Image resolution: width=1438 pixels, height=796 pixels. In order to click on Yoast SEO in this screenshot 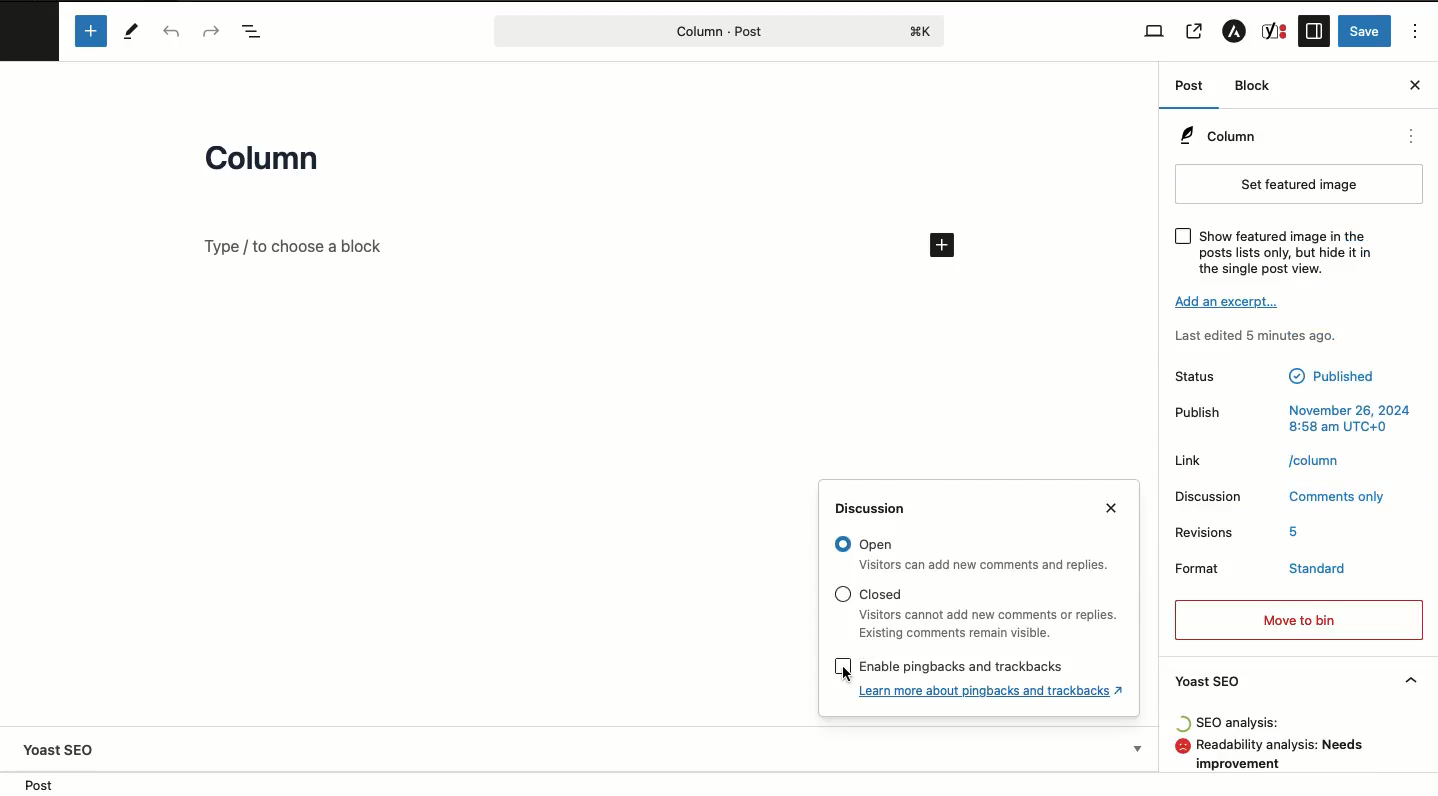, I will do `click(1296, 681)`.